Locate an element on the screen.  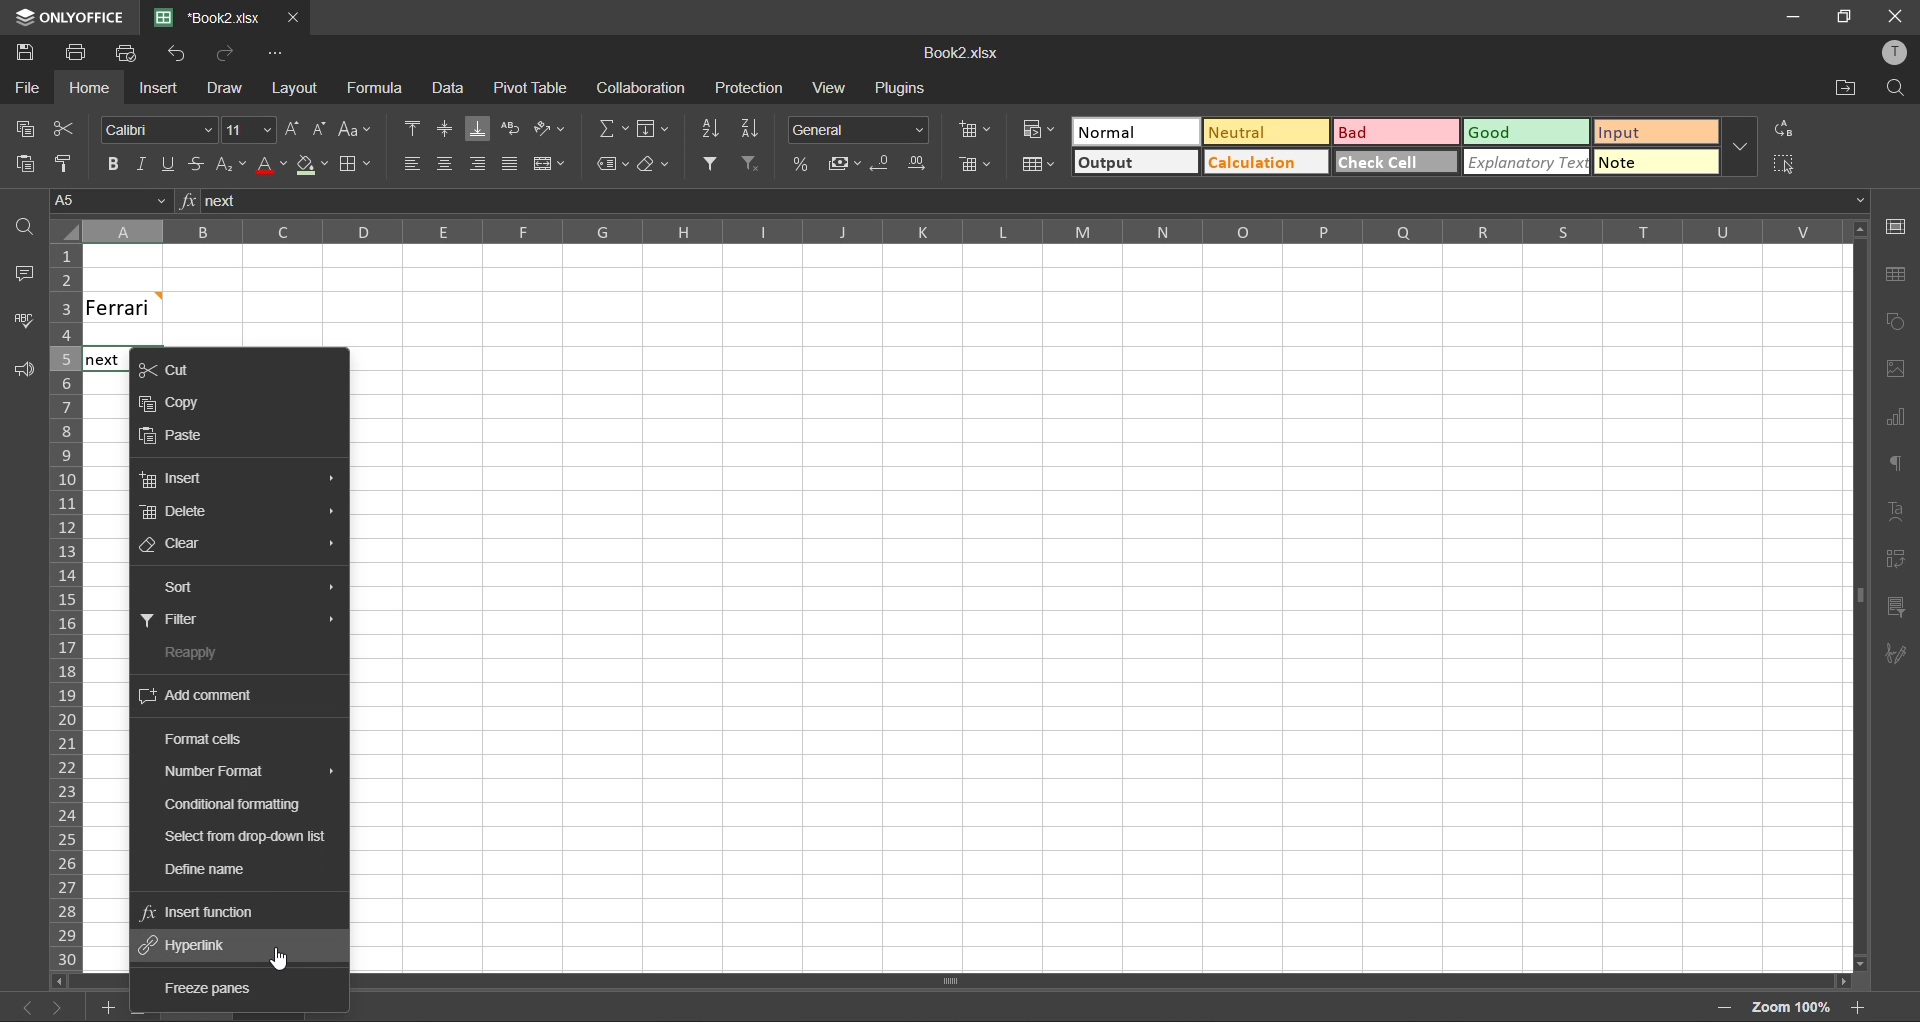
Next is located at coordinates (102, 361).